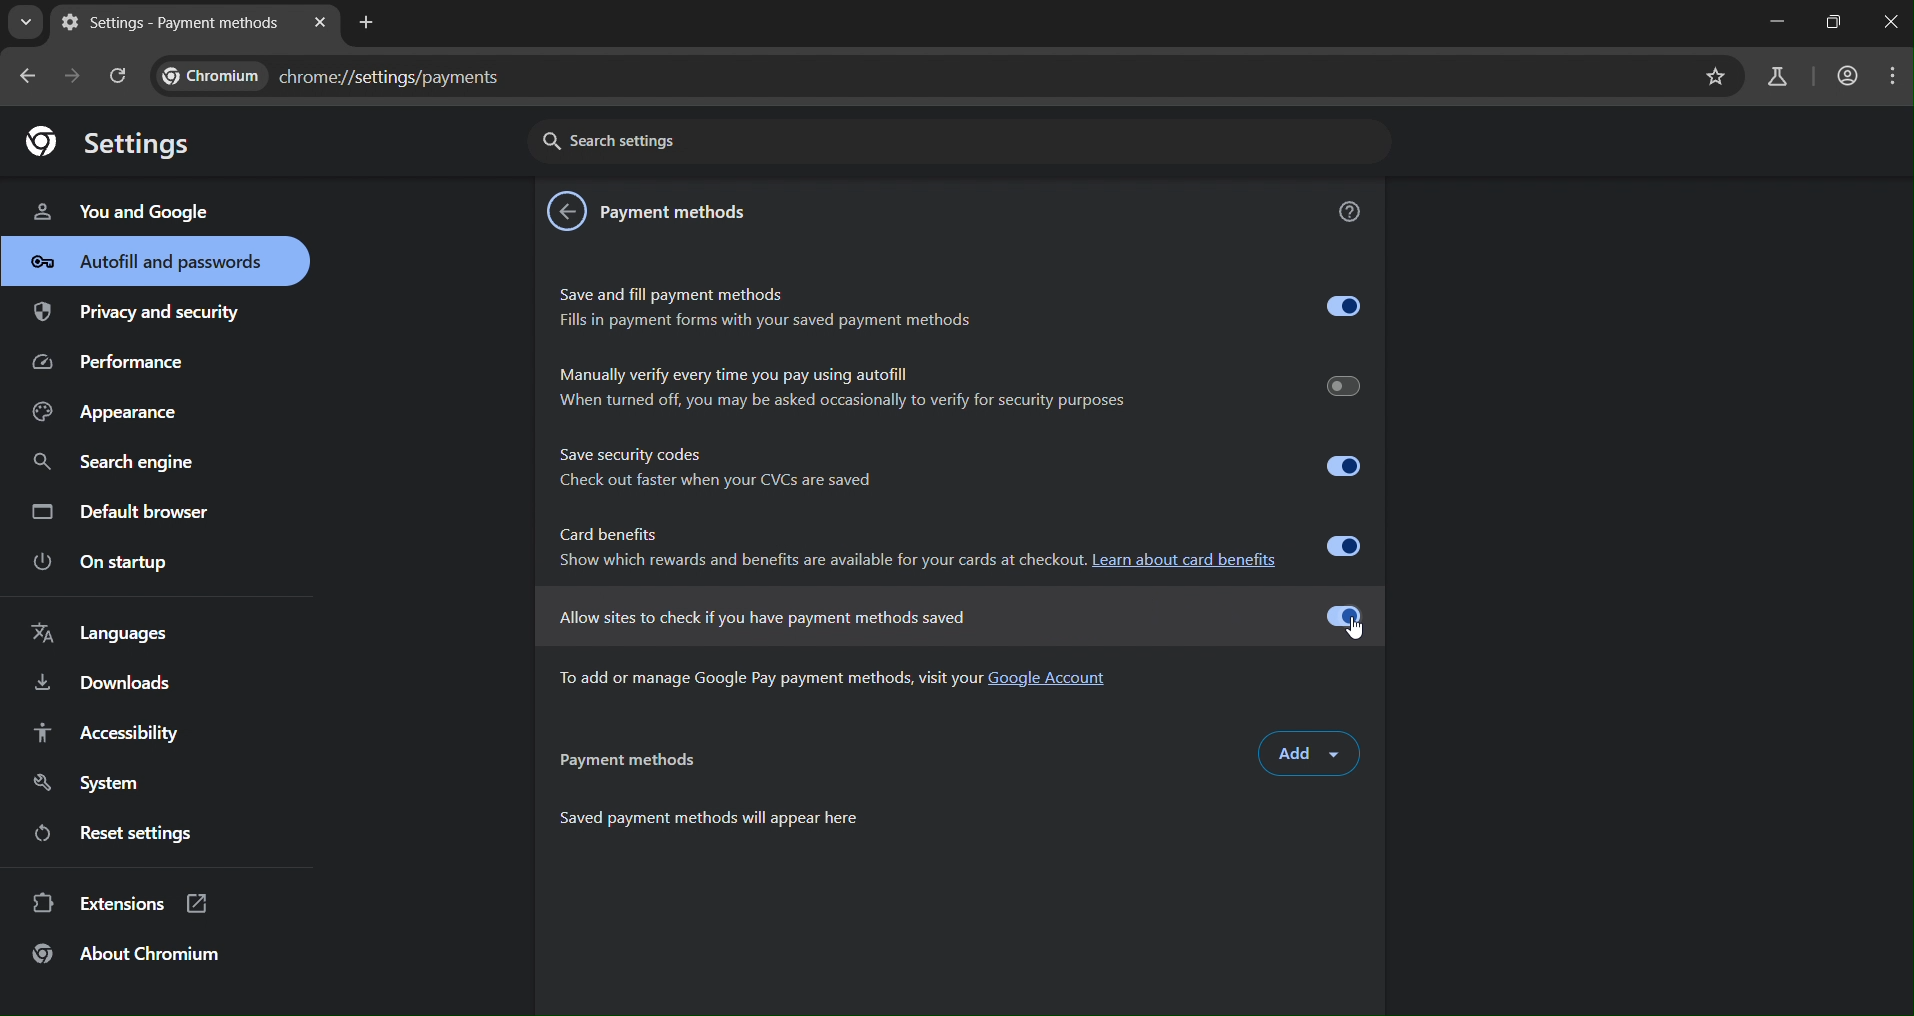 This screenshot has height=1016, width=1914. Describe the element at coordinates (958, 620) in the screenshot. I see `allow sites to check if you have payment methods saved` at that location.